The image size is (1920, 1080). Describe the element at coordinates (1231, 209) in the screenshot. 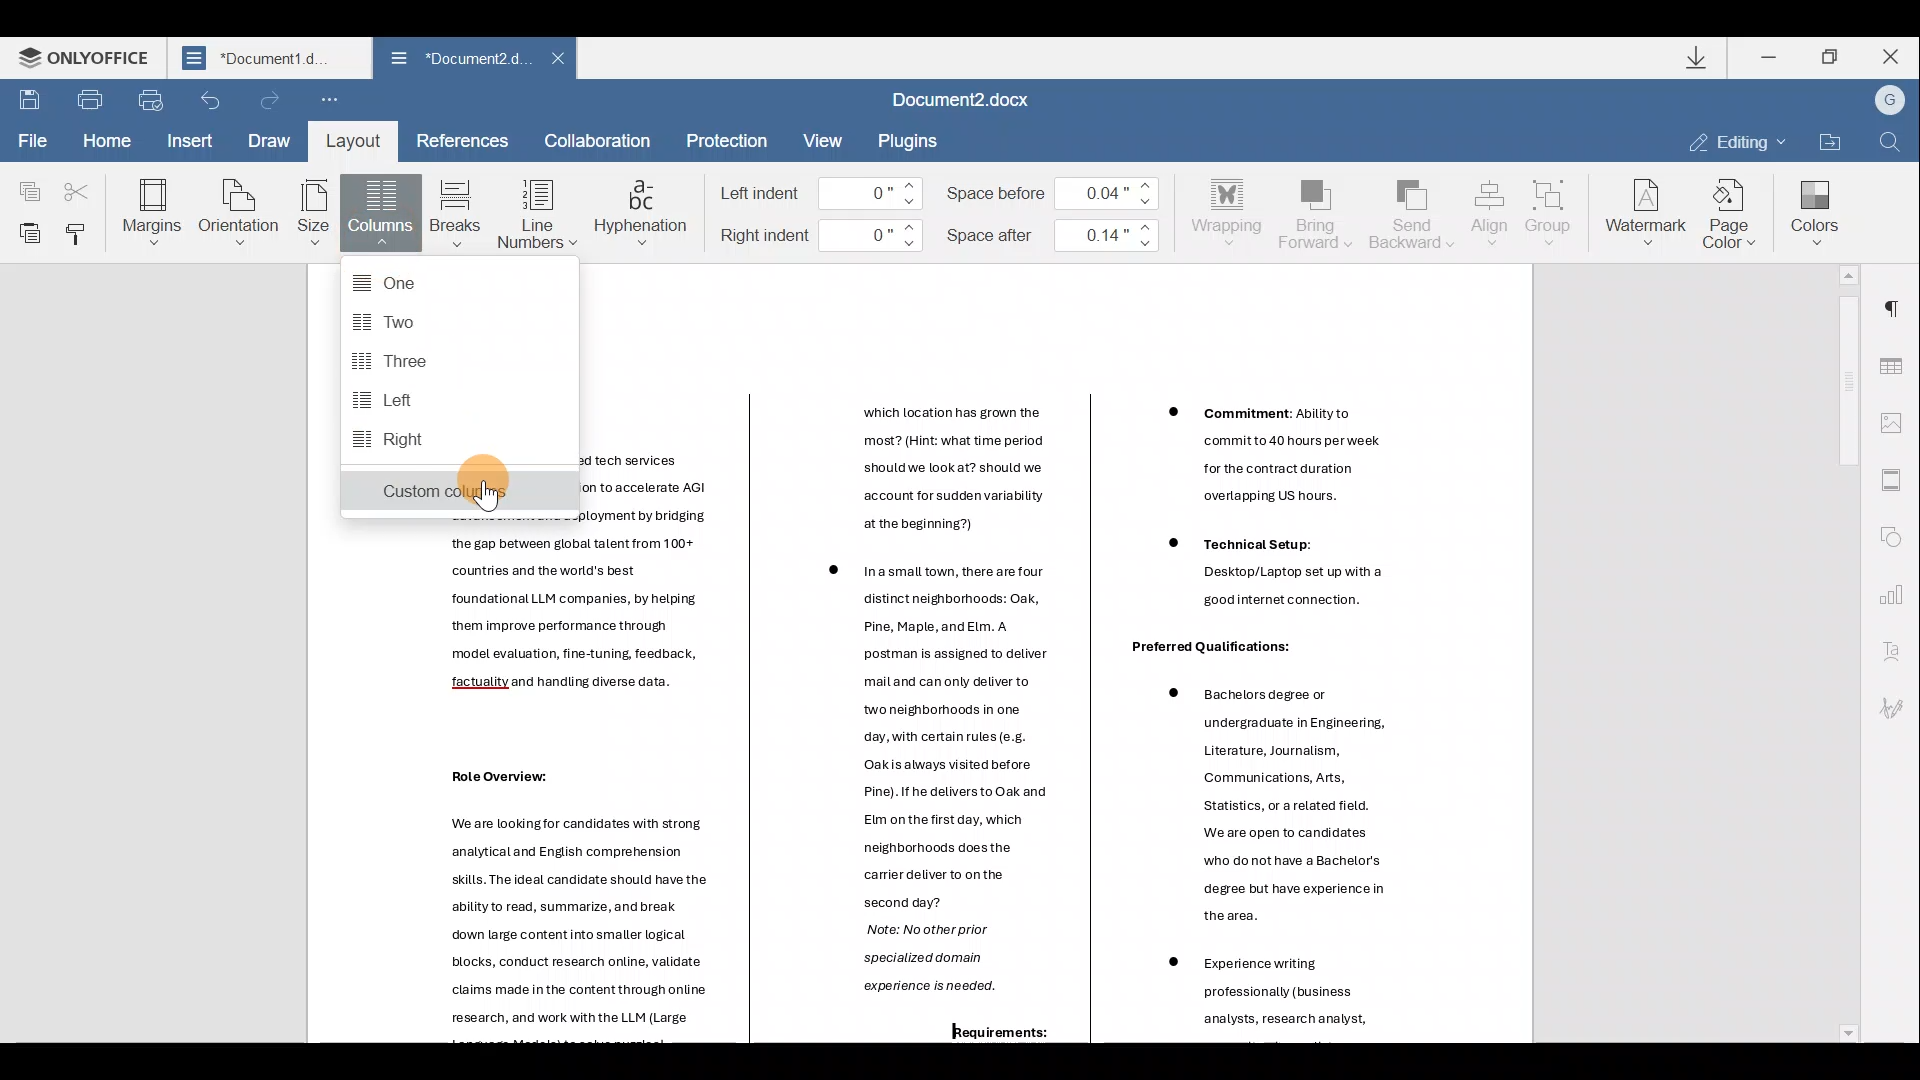

I see `Wrapping` at that location.